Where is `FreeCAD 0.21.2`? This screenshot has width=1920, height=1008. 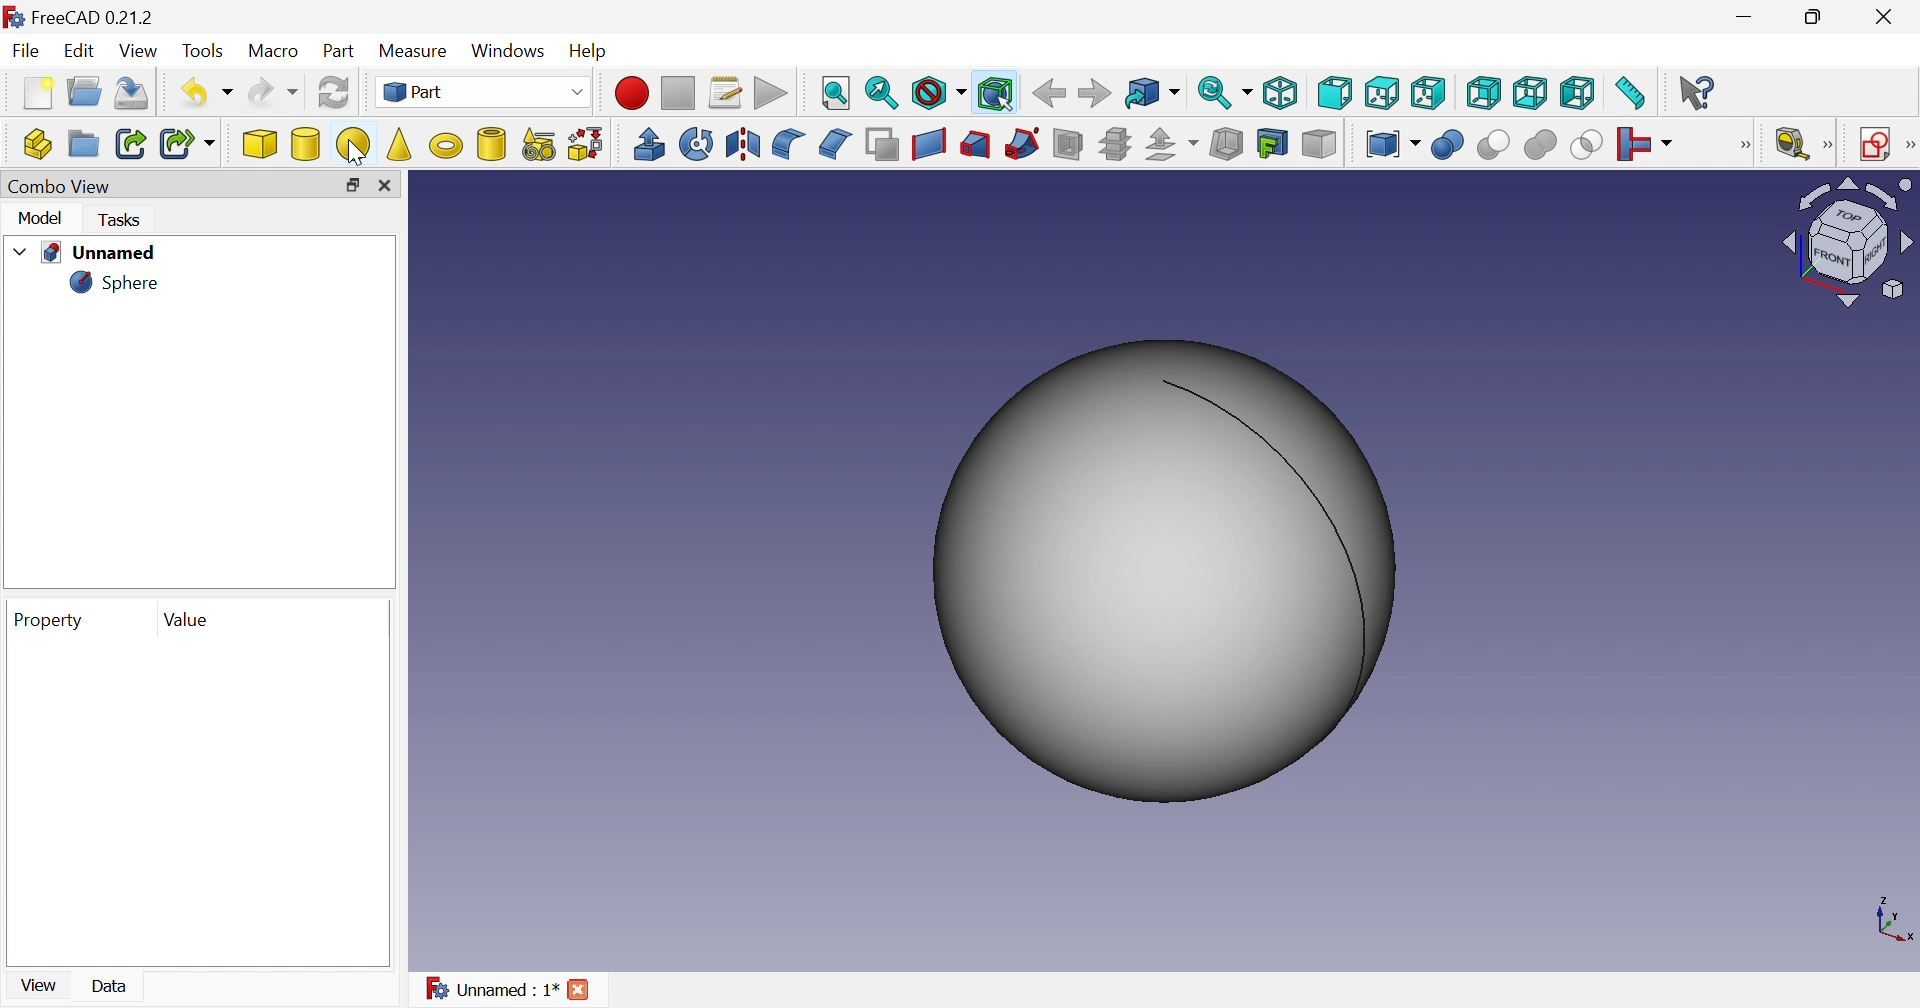
FreeCAD 0.21.2 is located at coordinates (93, 17).